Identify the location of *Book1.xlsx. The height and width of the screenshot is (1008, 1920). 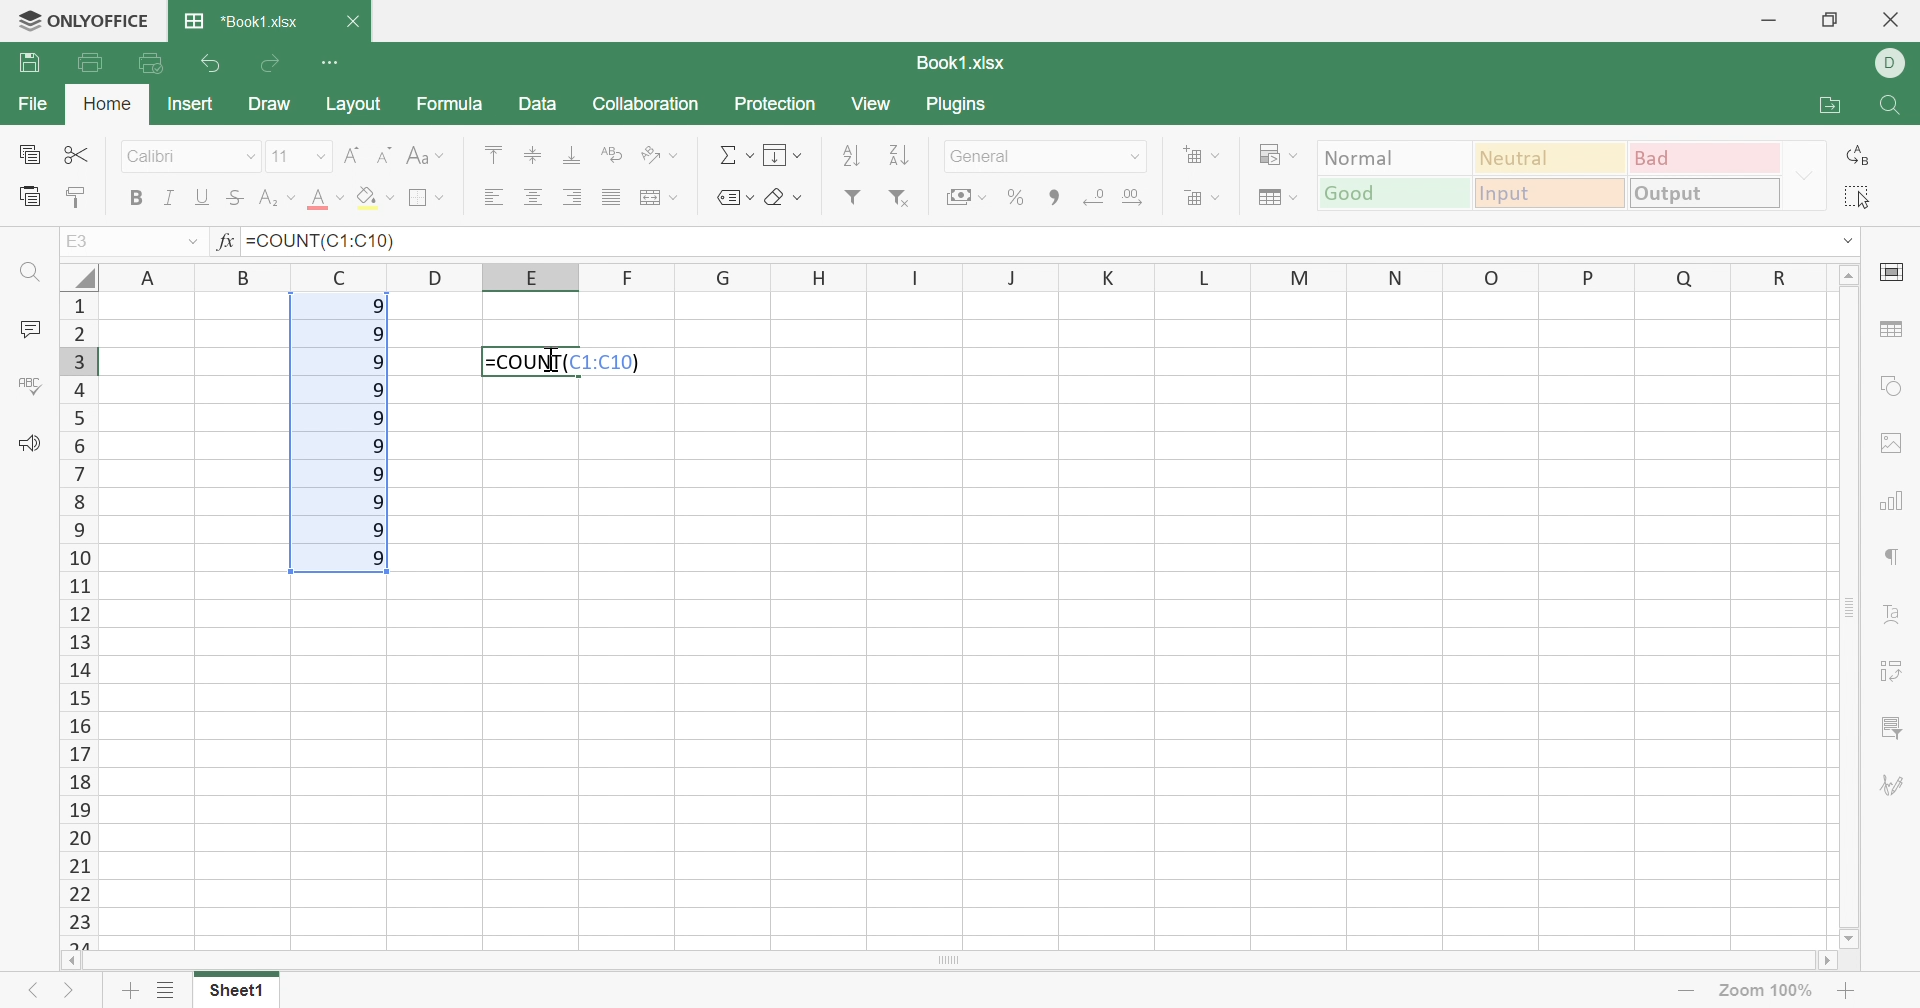
(237, 22).